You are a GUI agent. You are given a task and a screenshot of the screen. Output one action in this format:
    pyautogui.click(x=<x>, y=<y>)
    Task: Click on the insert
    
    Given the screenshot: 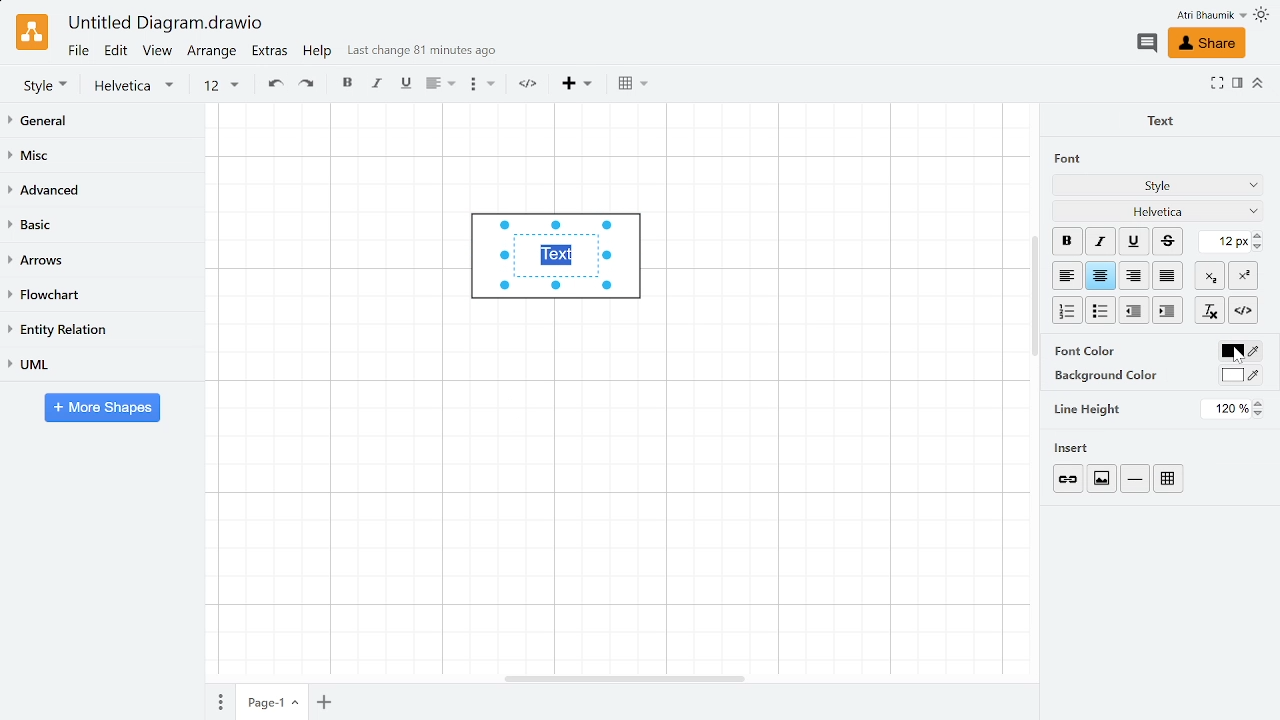 What is the action you would take?
    pyautogui.click(x=1078, y=448)
    